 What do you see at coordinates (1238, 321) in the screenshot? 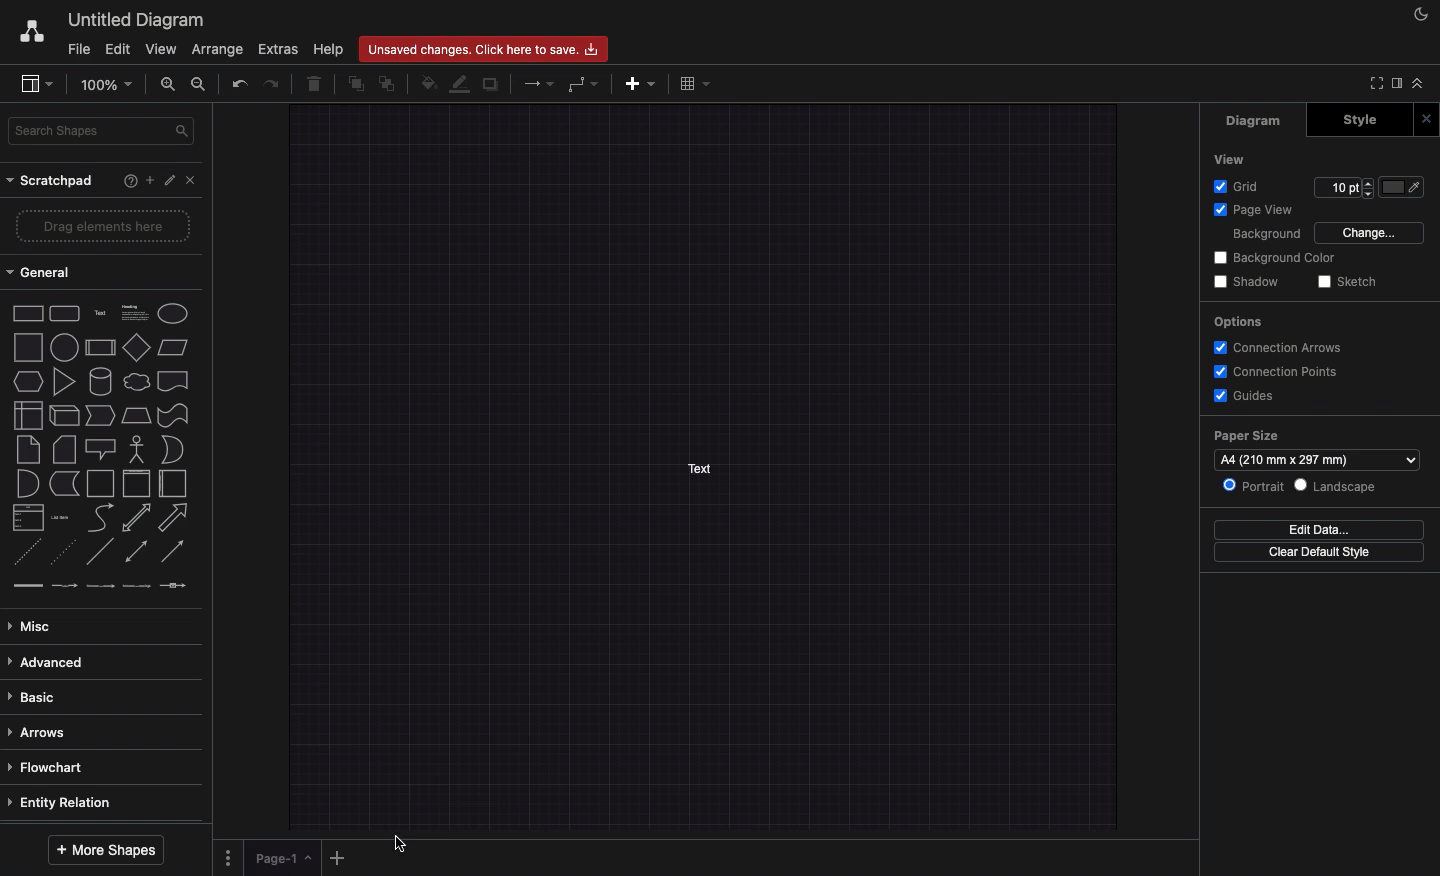
I see `Options` at bounding box center [1238, 321].